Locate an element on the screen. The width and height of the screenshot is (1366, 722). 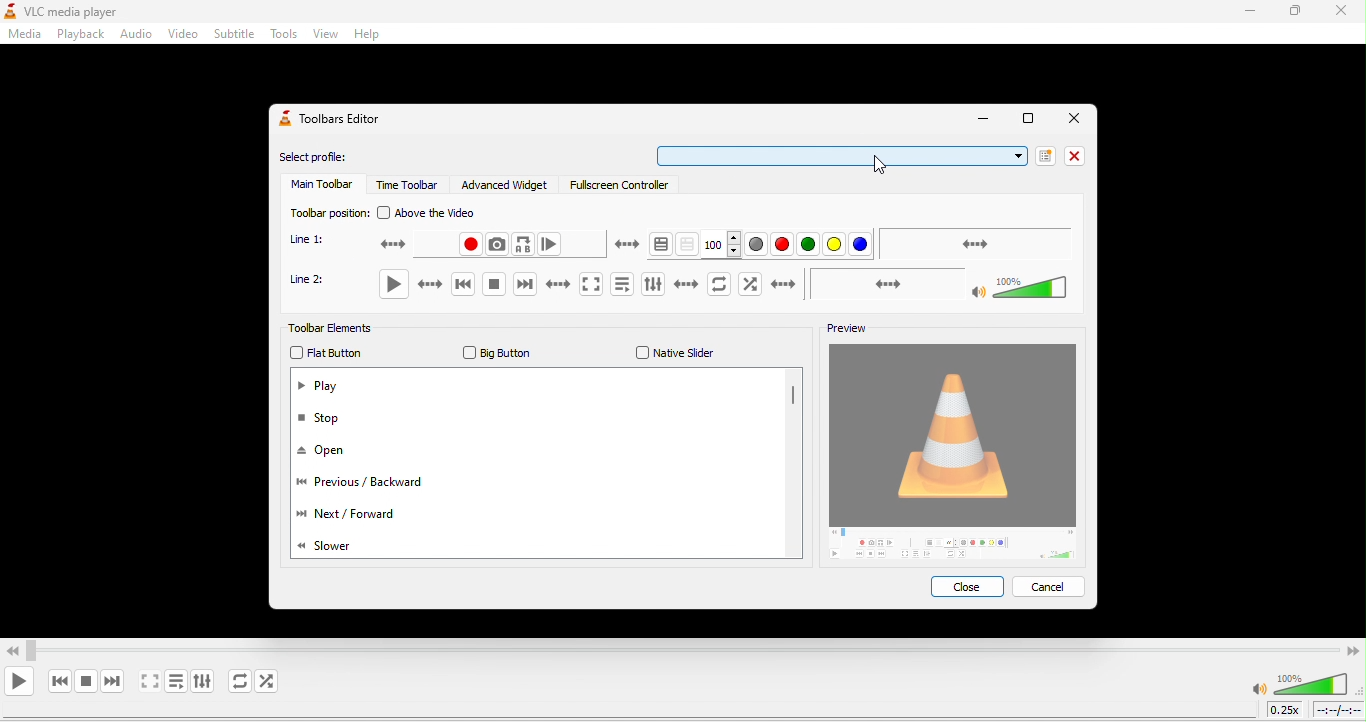
view is located at coordinates (324, 36).